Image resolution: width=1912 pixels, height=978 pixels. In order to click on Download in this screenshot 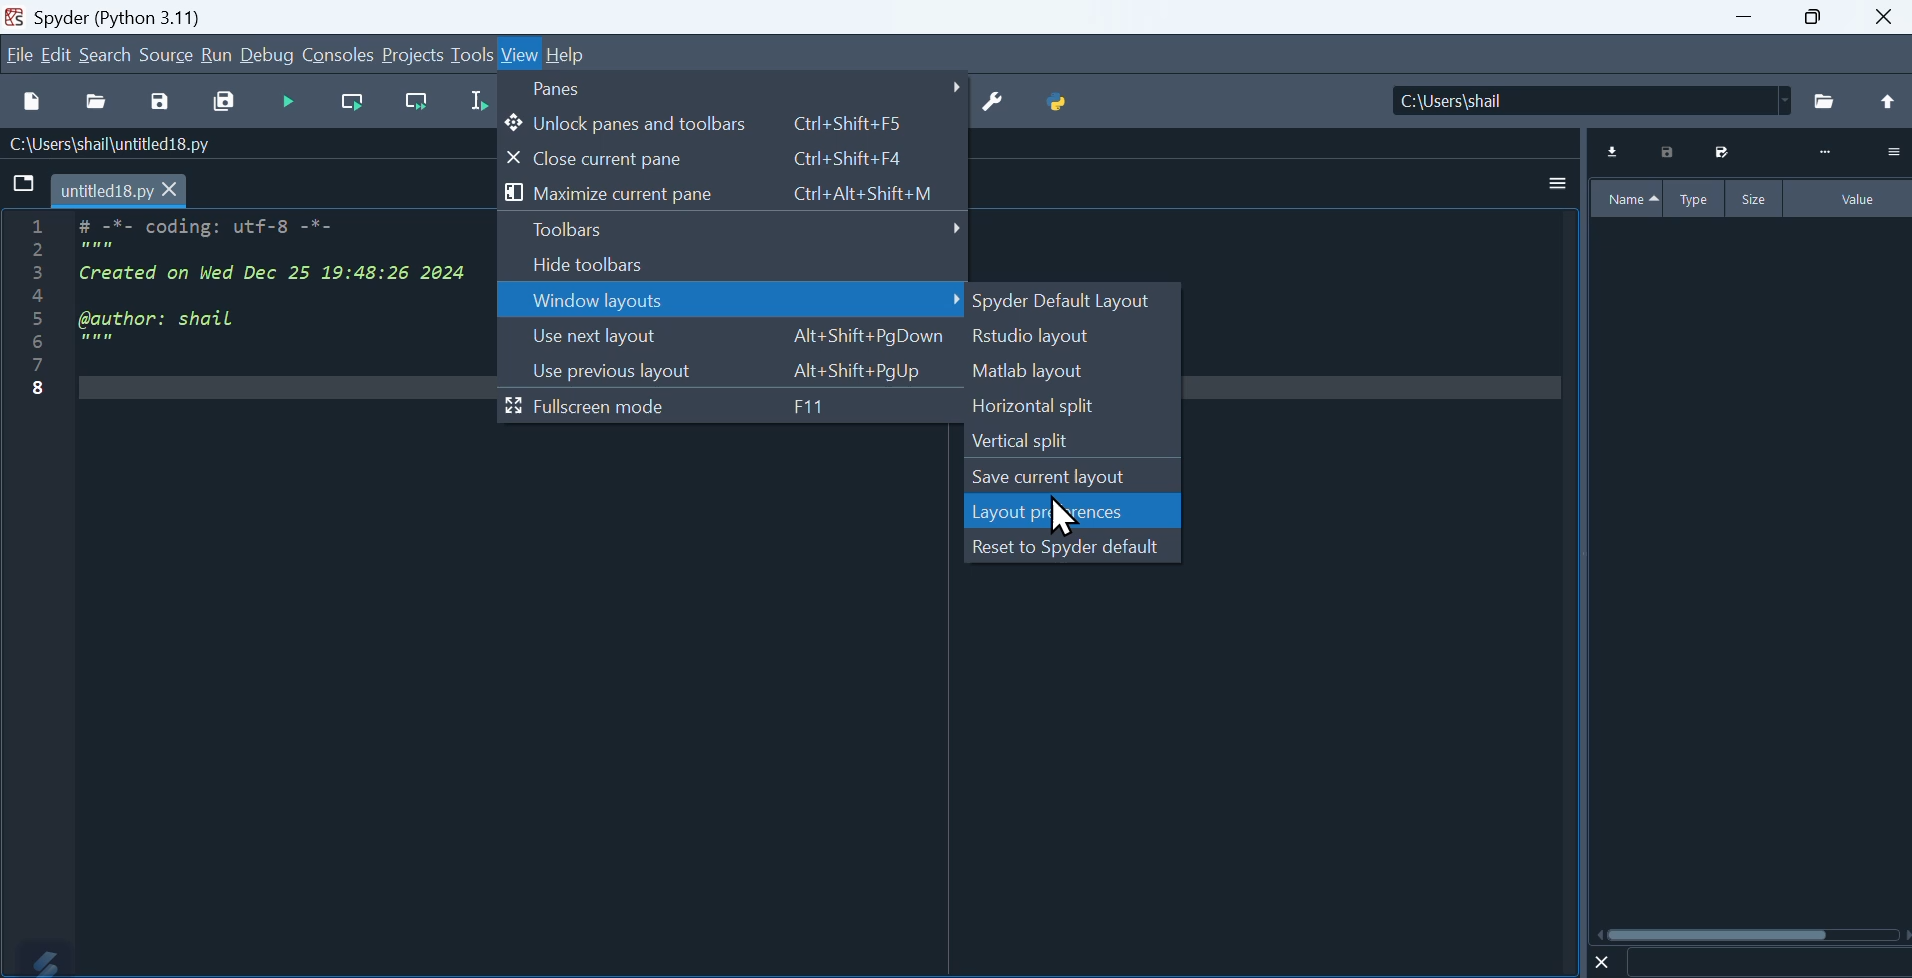, I will do `click(1614, 152)`.